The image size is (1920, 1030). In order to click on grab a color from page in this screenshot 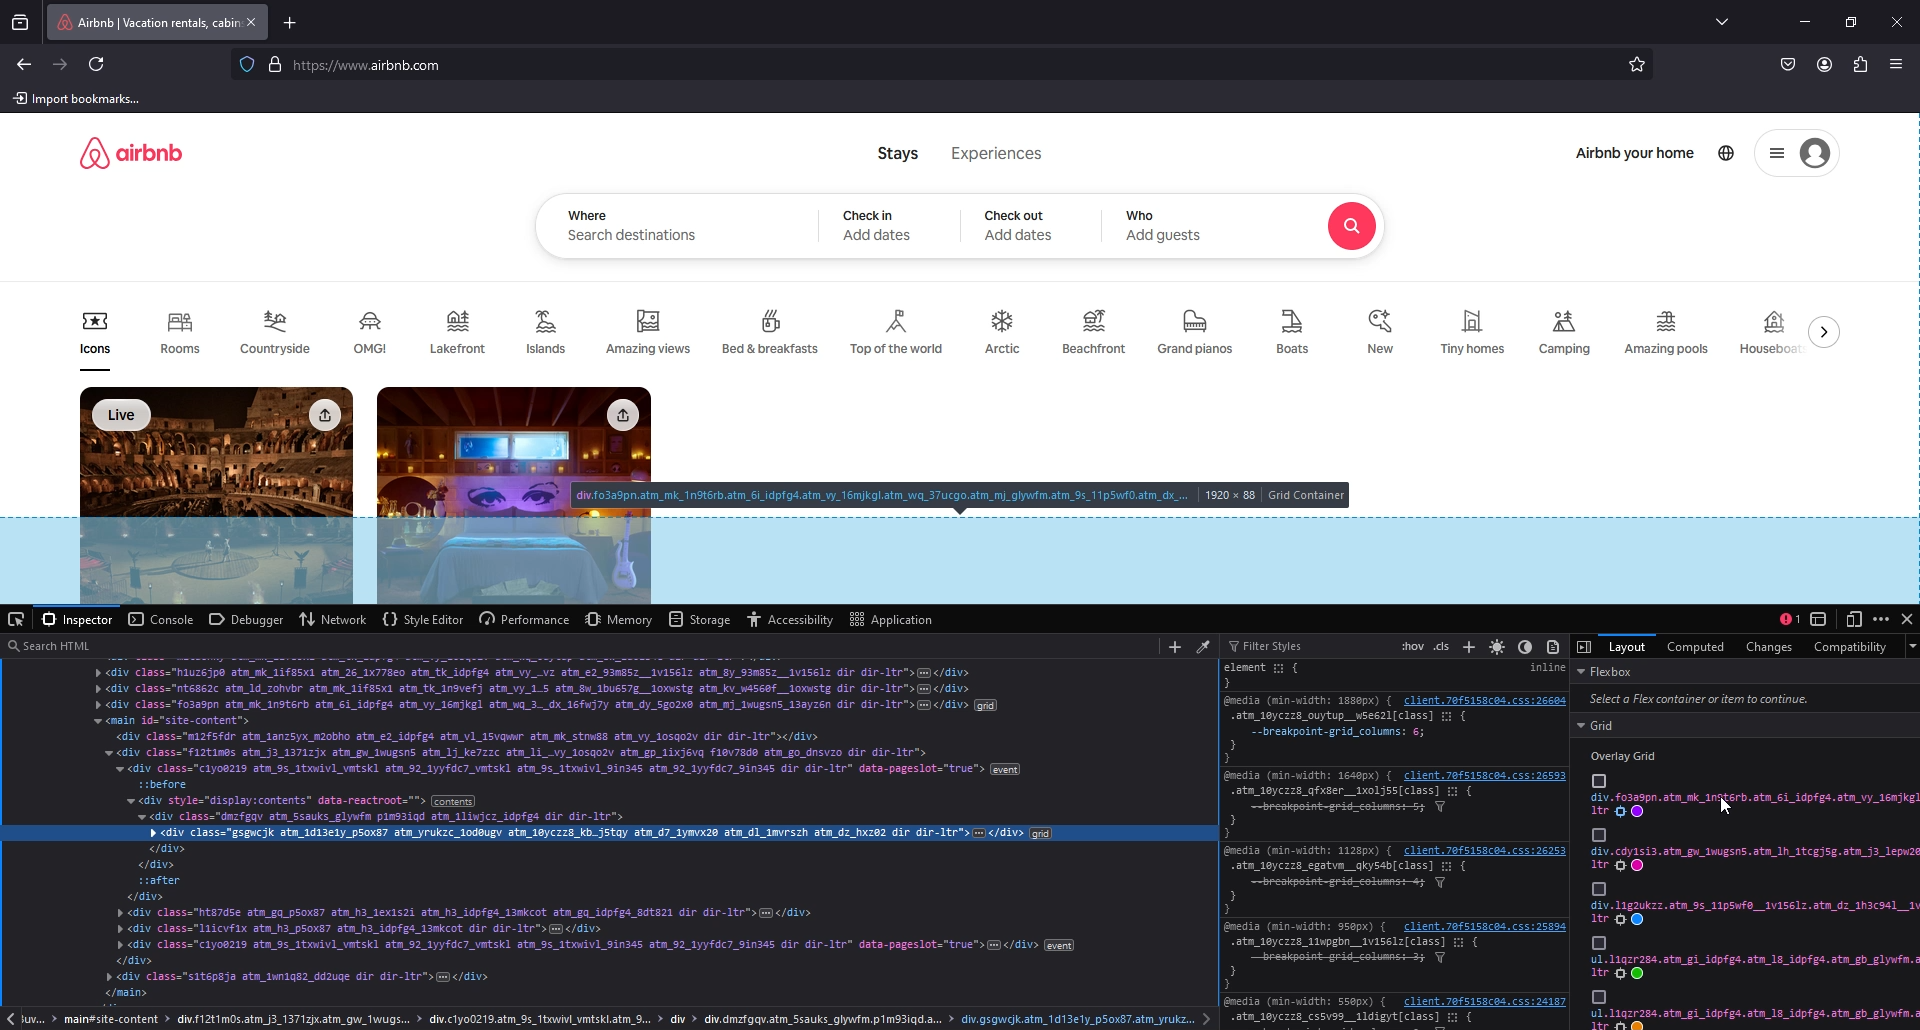, I will do `click(1206, 643)`.